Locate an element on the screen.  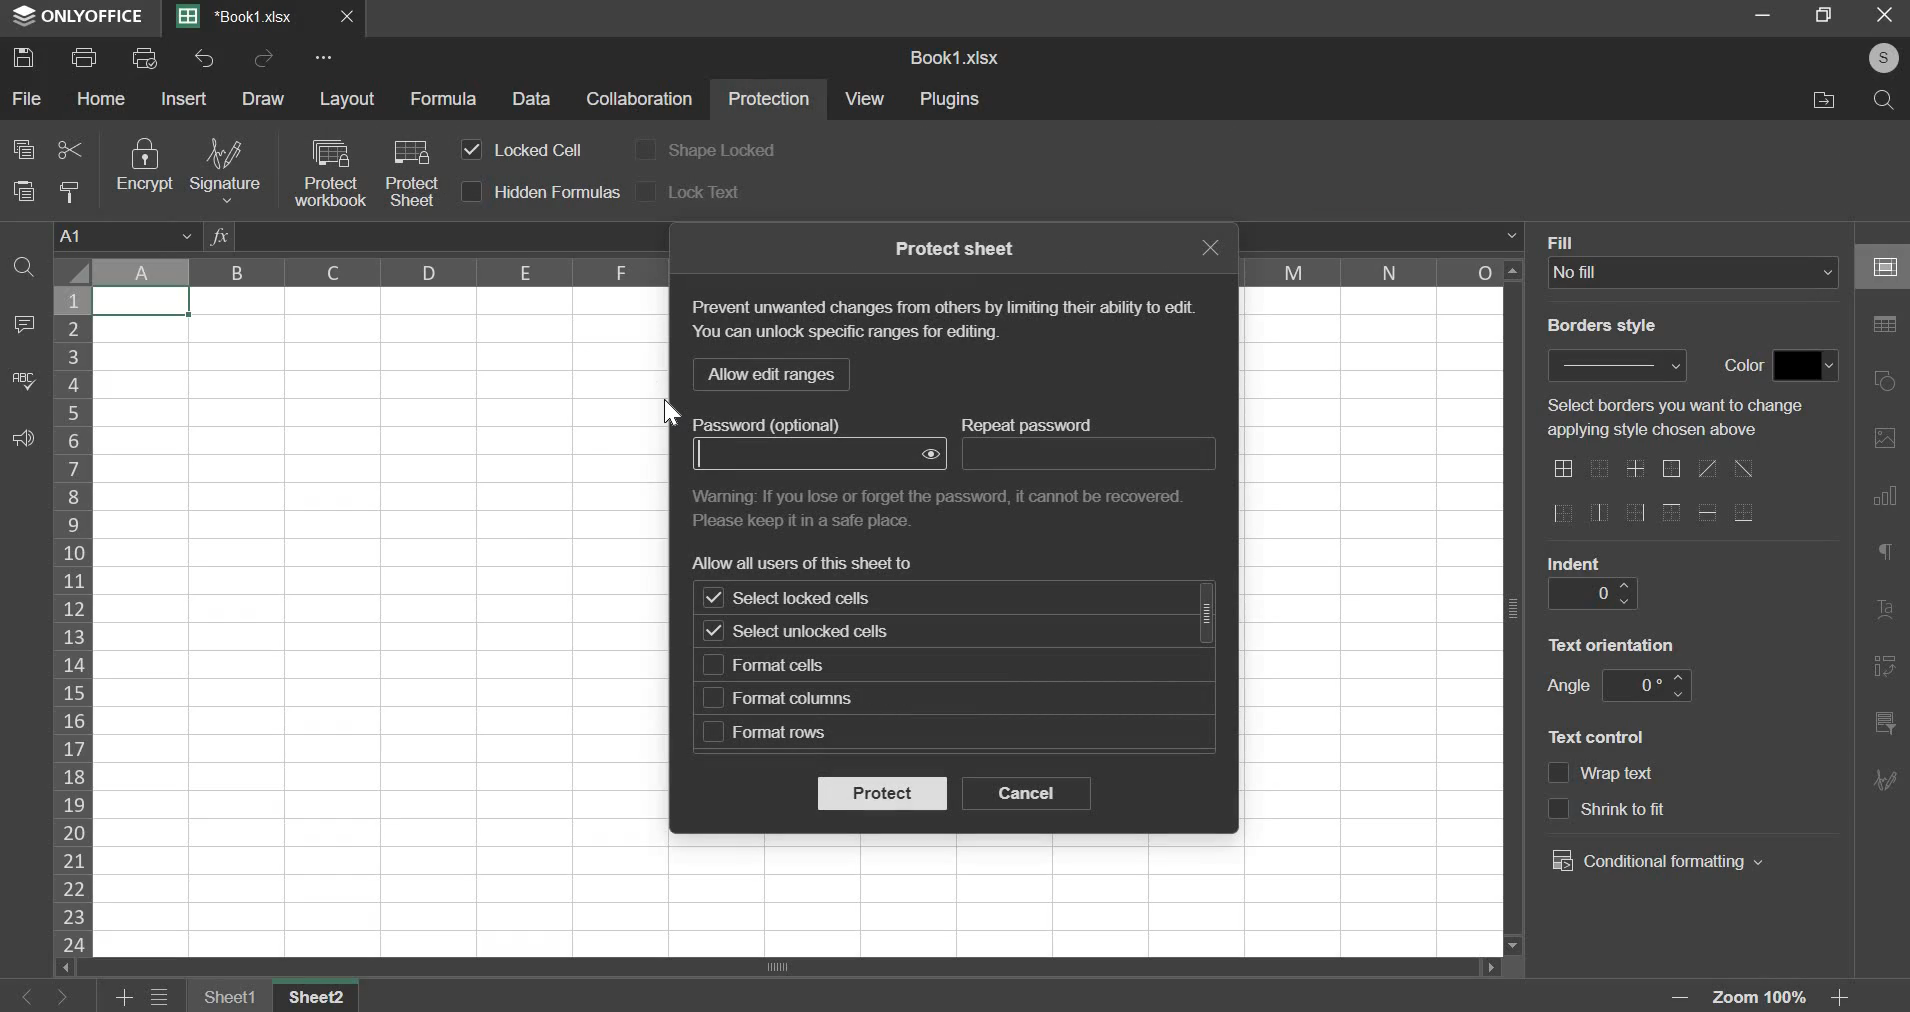
right side bar is located at coordinates (1885, 665).